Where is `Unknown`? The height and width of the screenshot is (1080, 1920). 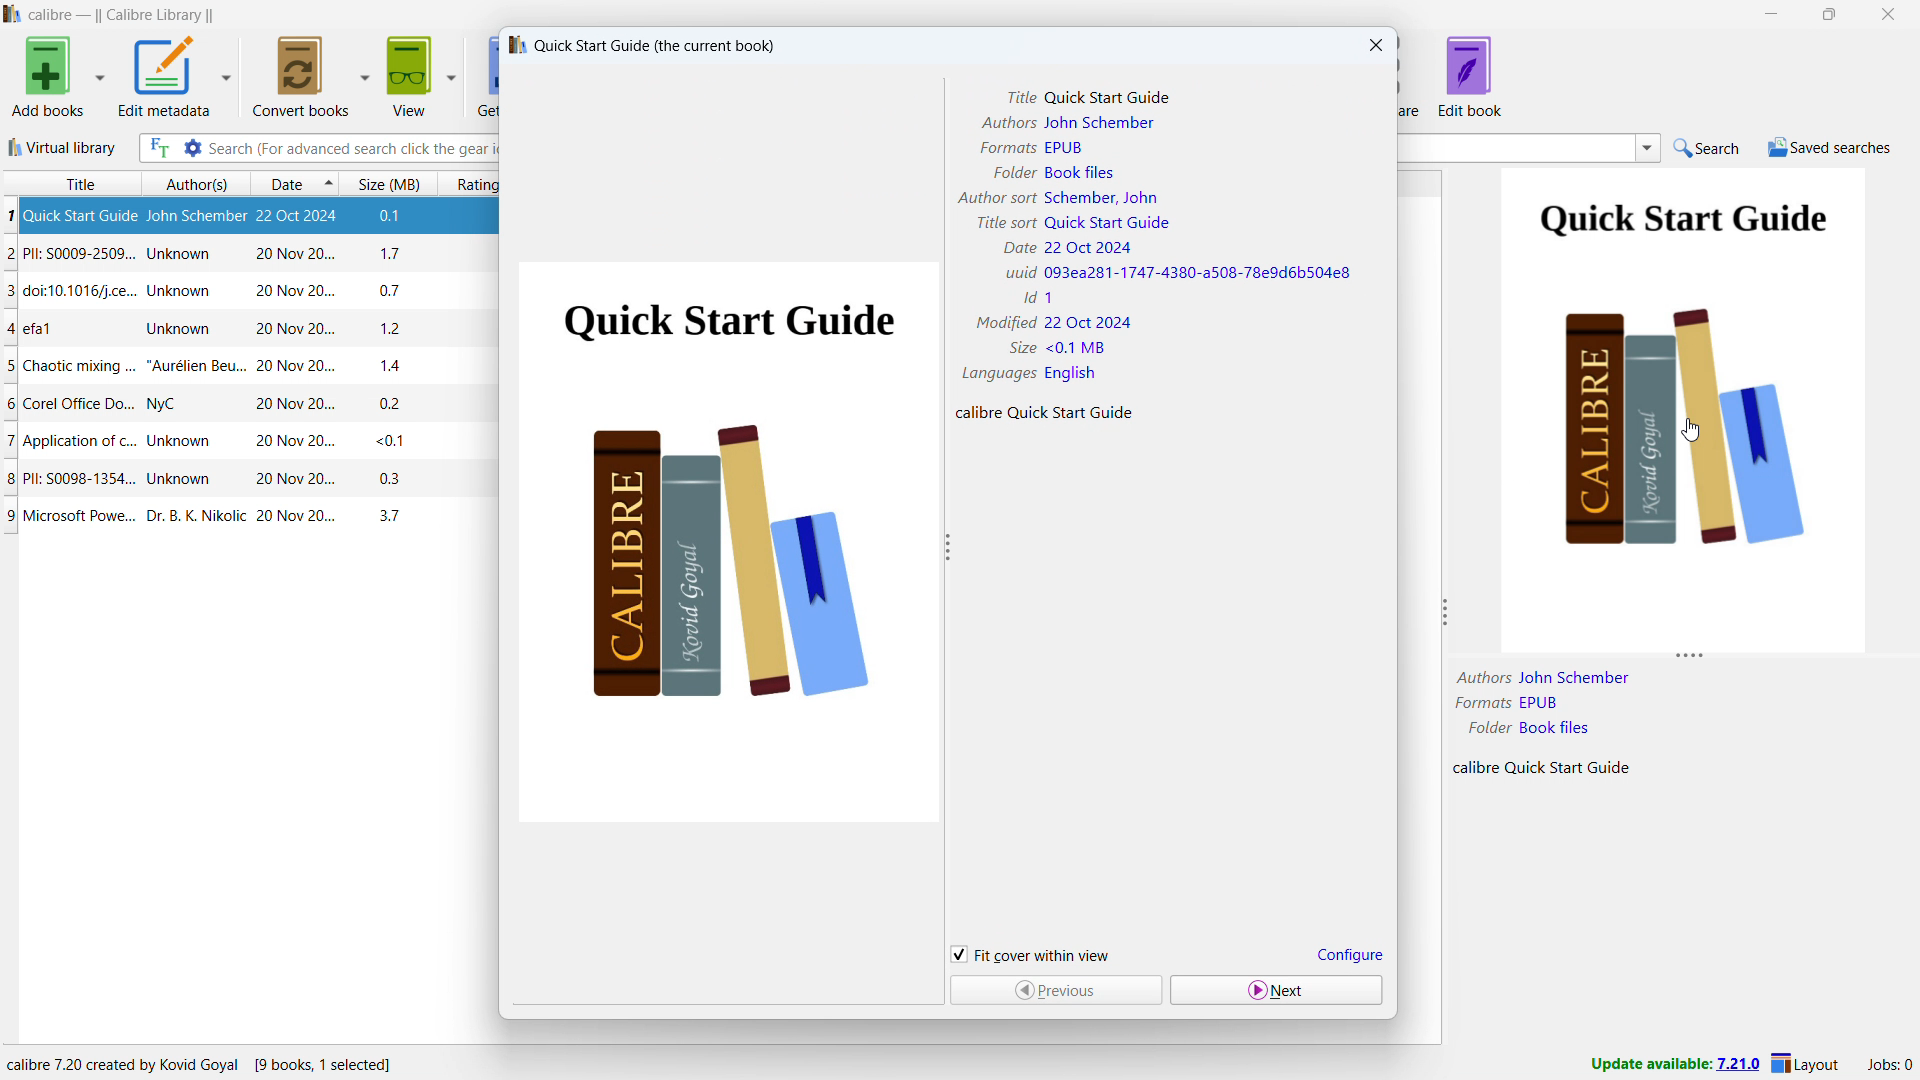
Unknown is located at coordinates (176, 327).